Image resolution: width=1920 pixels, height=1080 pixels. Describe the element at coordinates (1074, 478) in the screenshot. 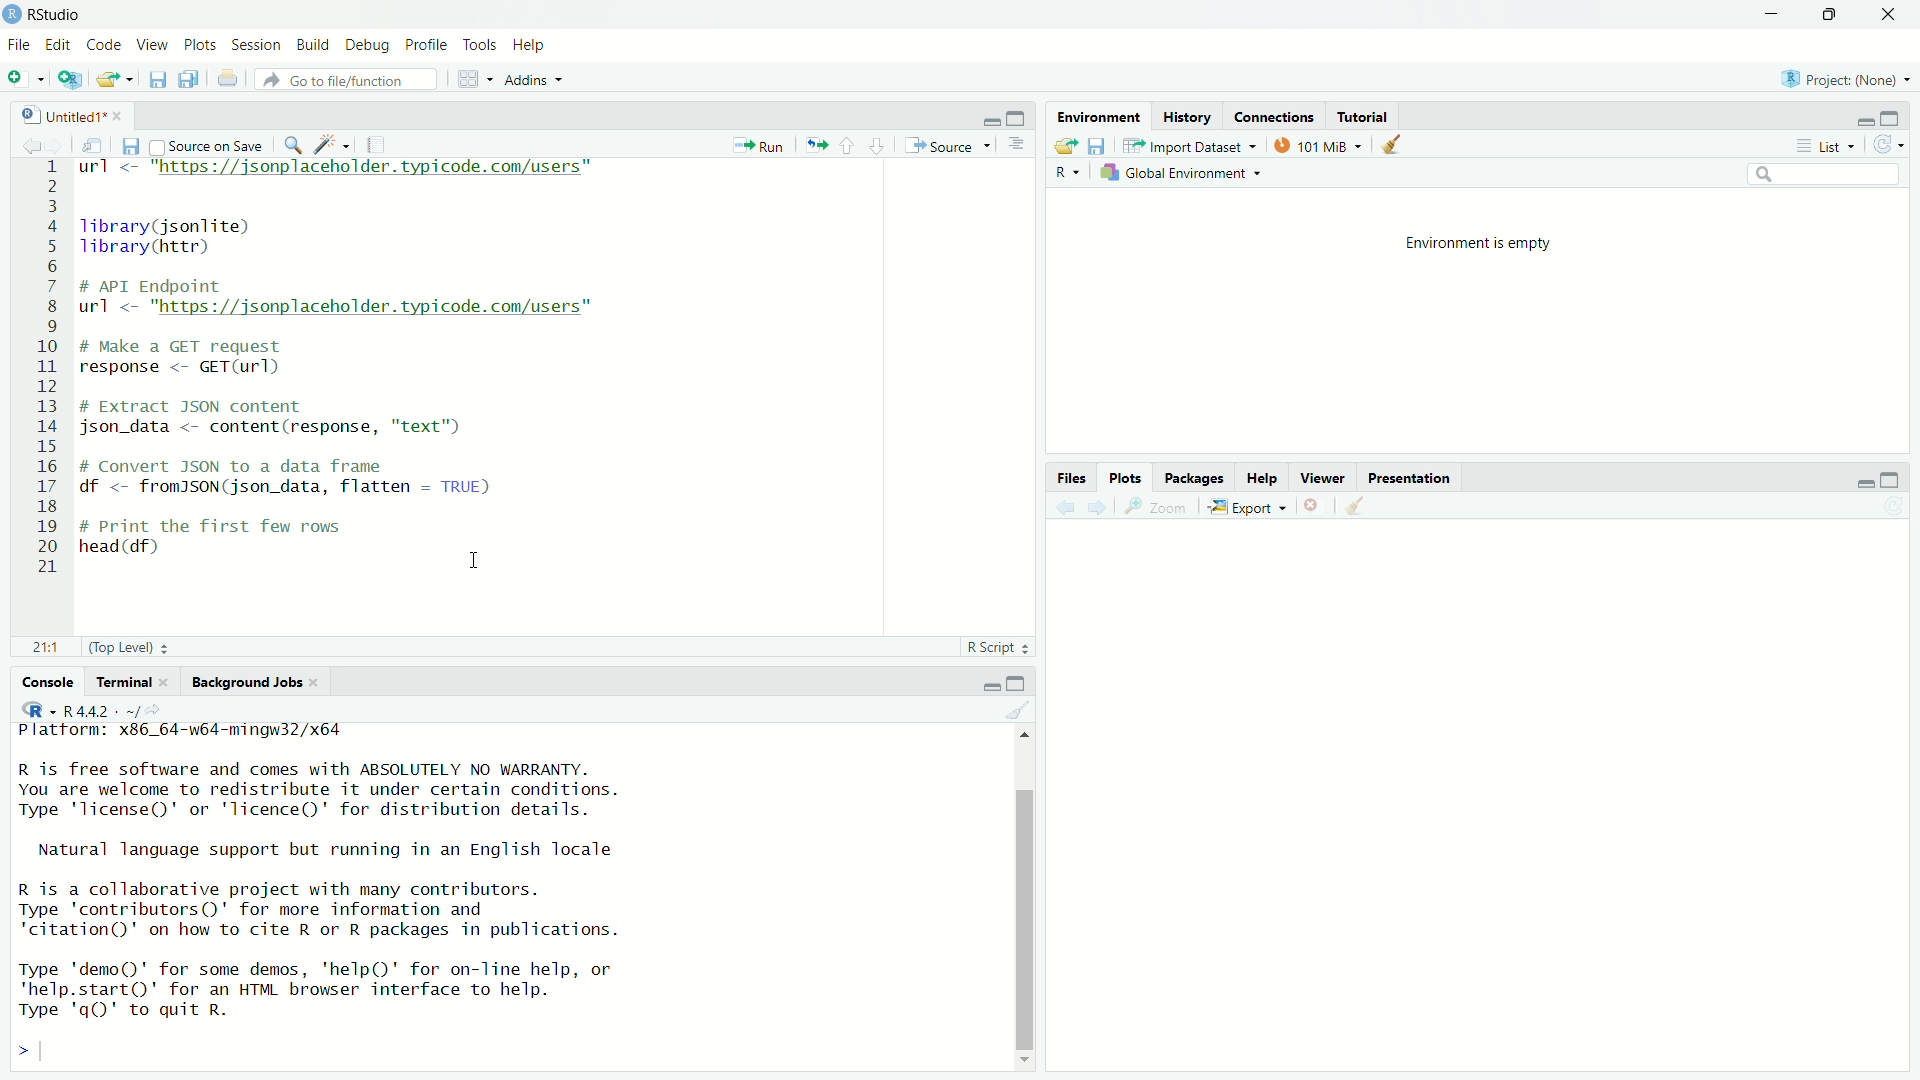

I see `Files` at that location.